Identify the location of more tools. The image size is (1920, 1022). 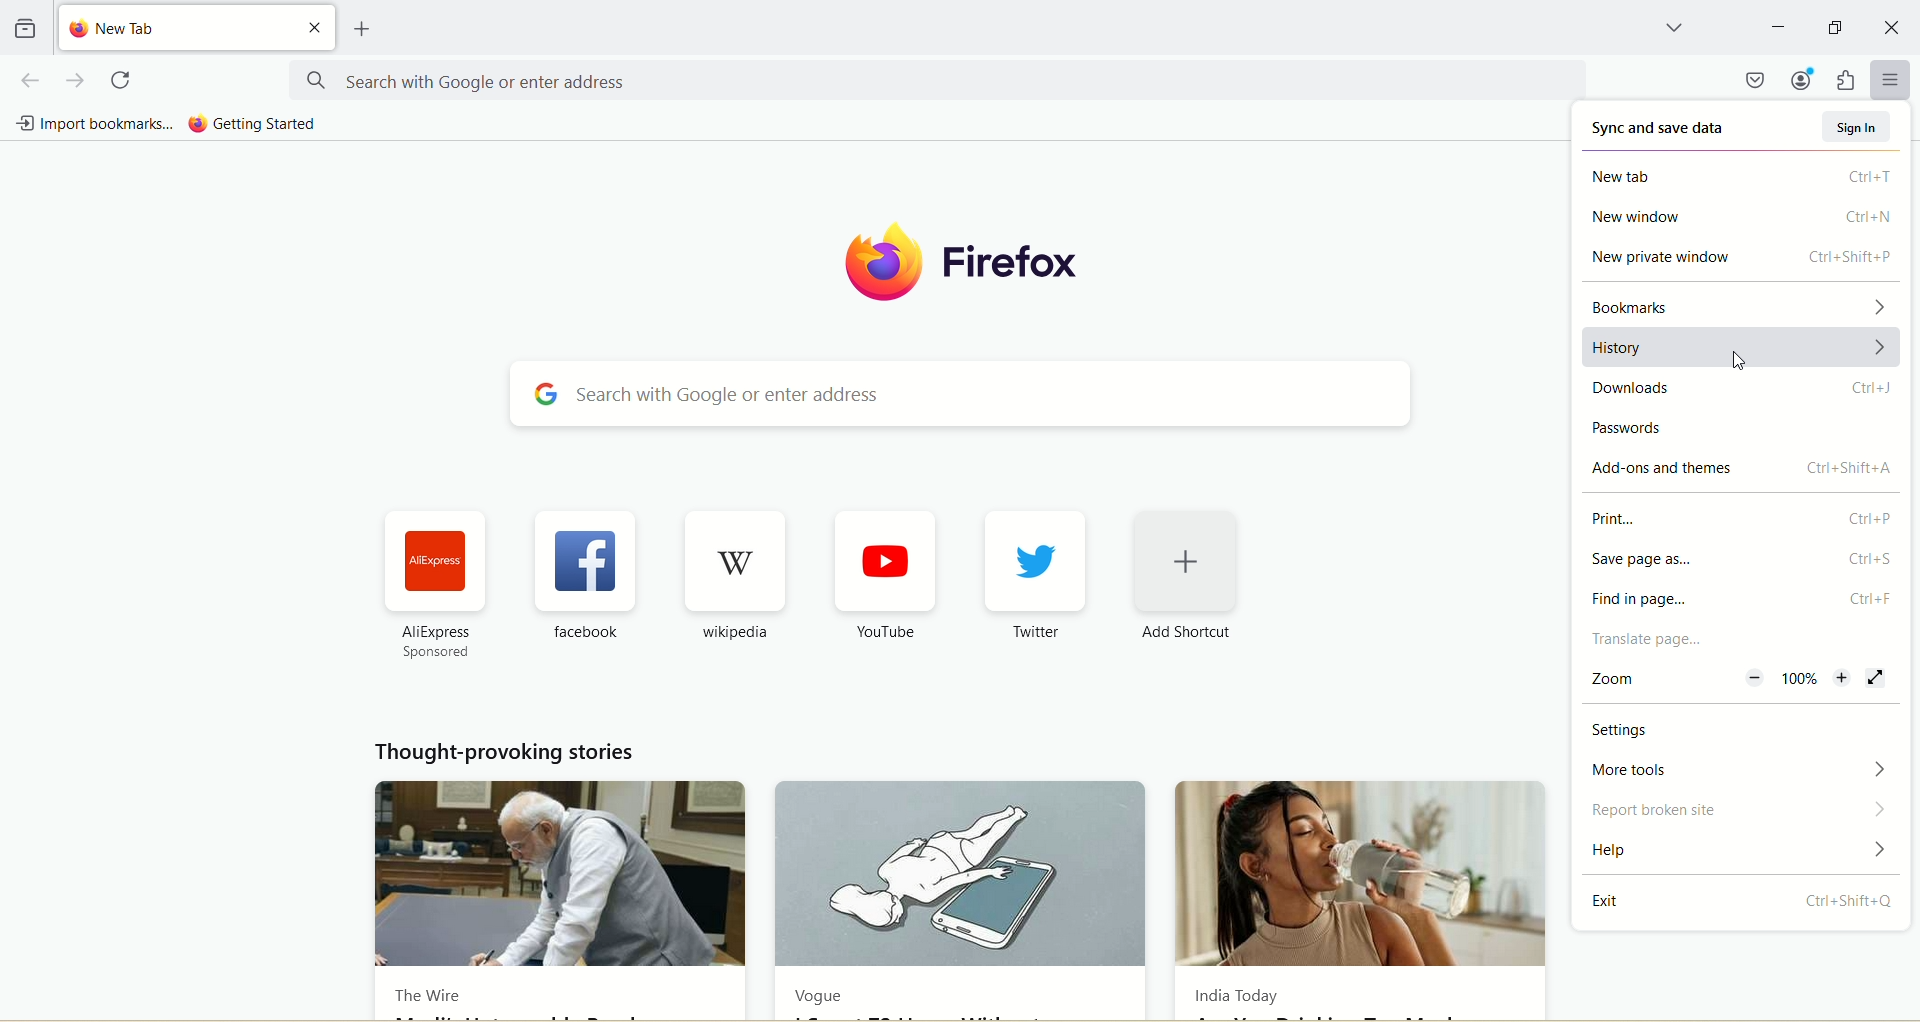
(1743, 771).